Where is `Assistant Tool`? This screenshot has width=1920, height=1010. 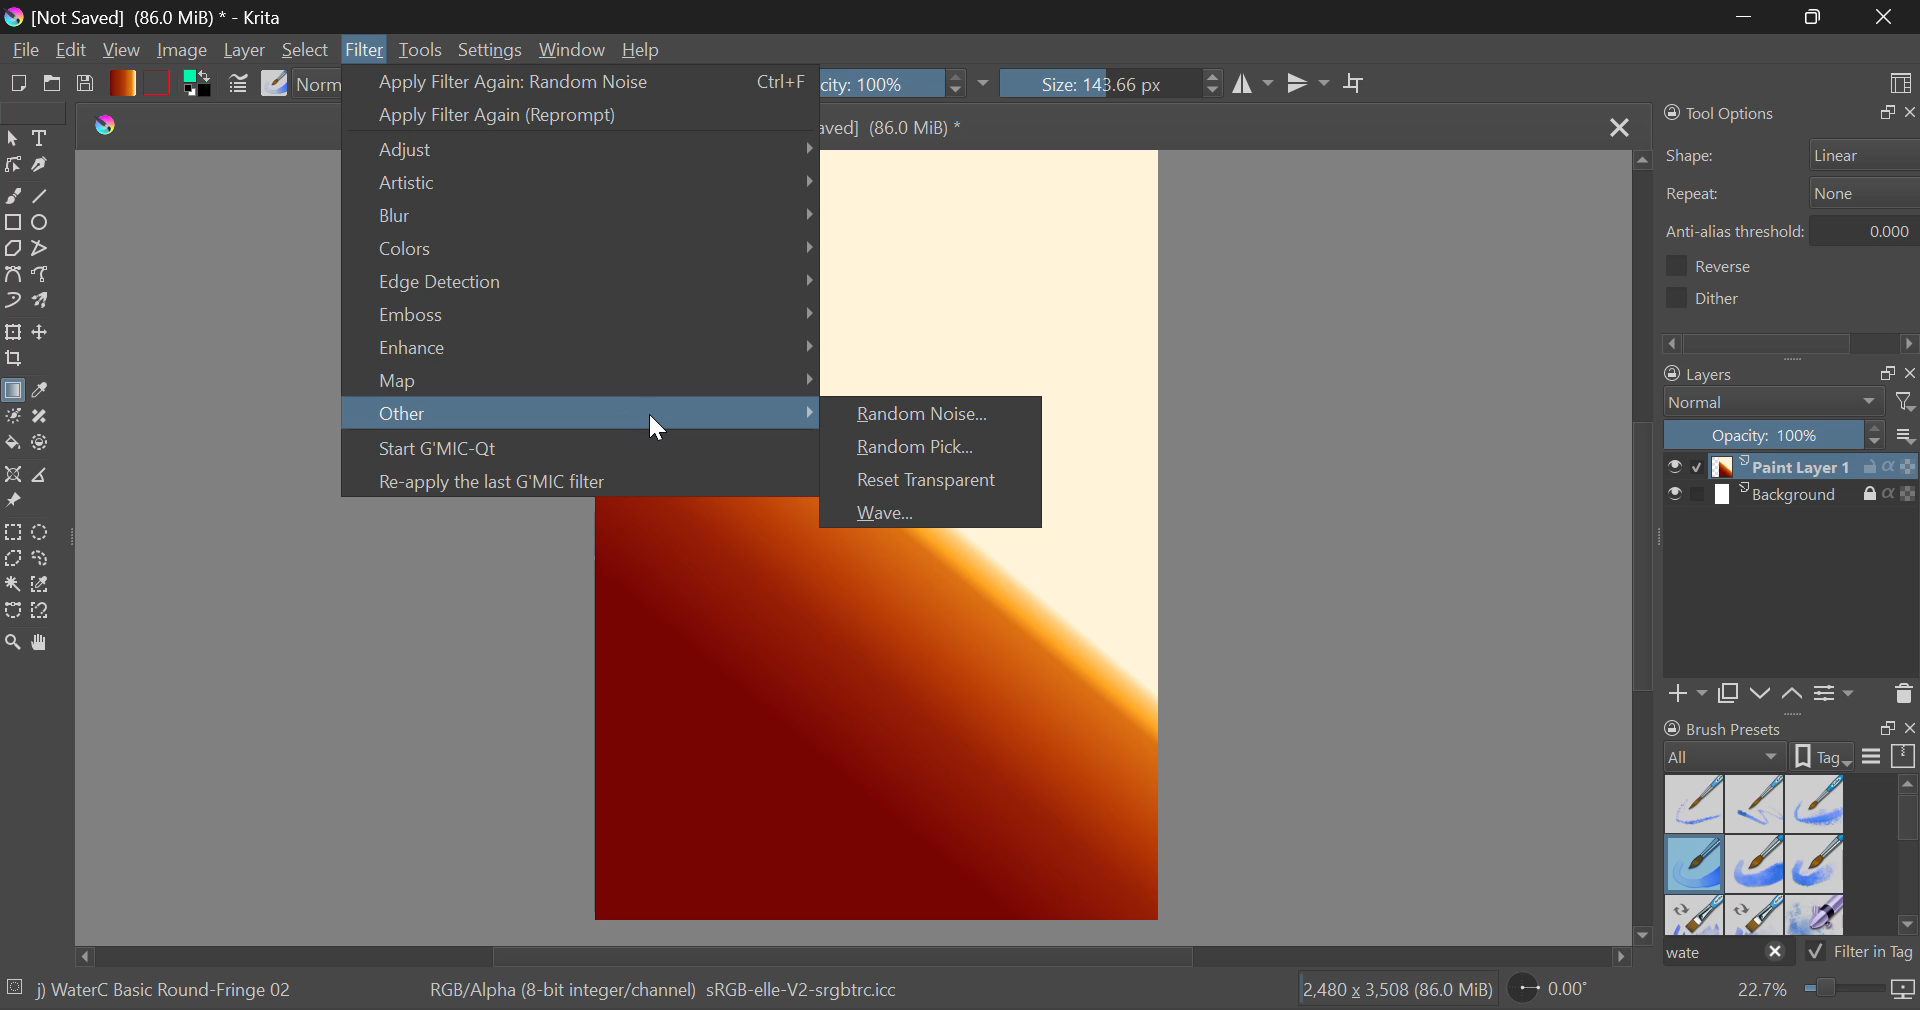 Assistant Tool is located at coordinates (14, 476).